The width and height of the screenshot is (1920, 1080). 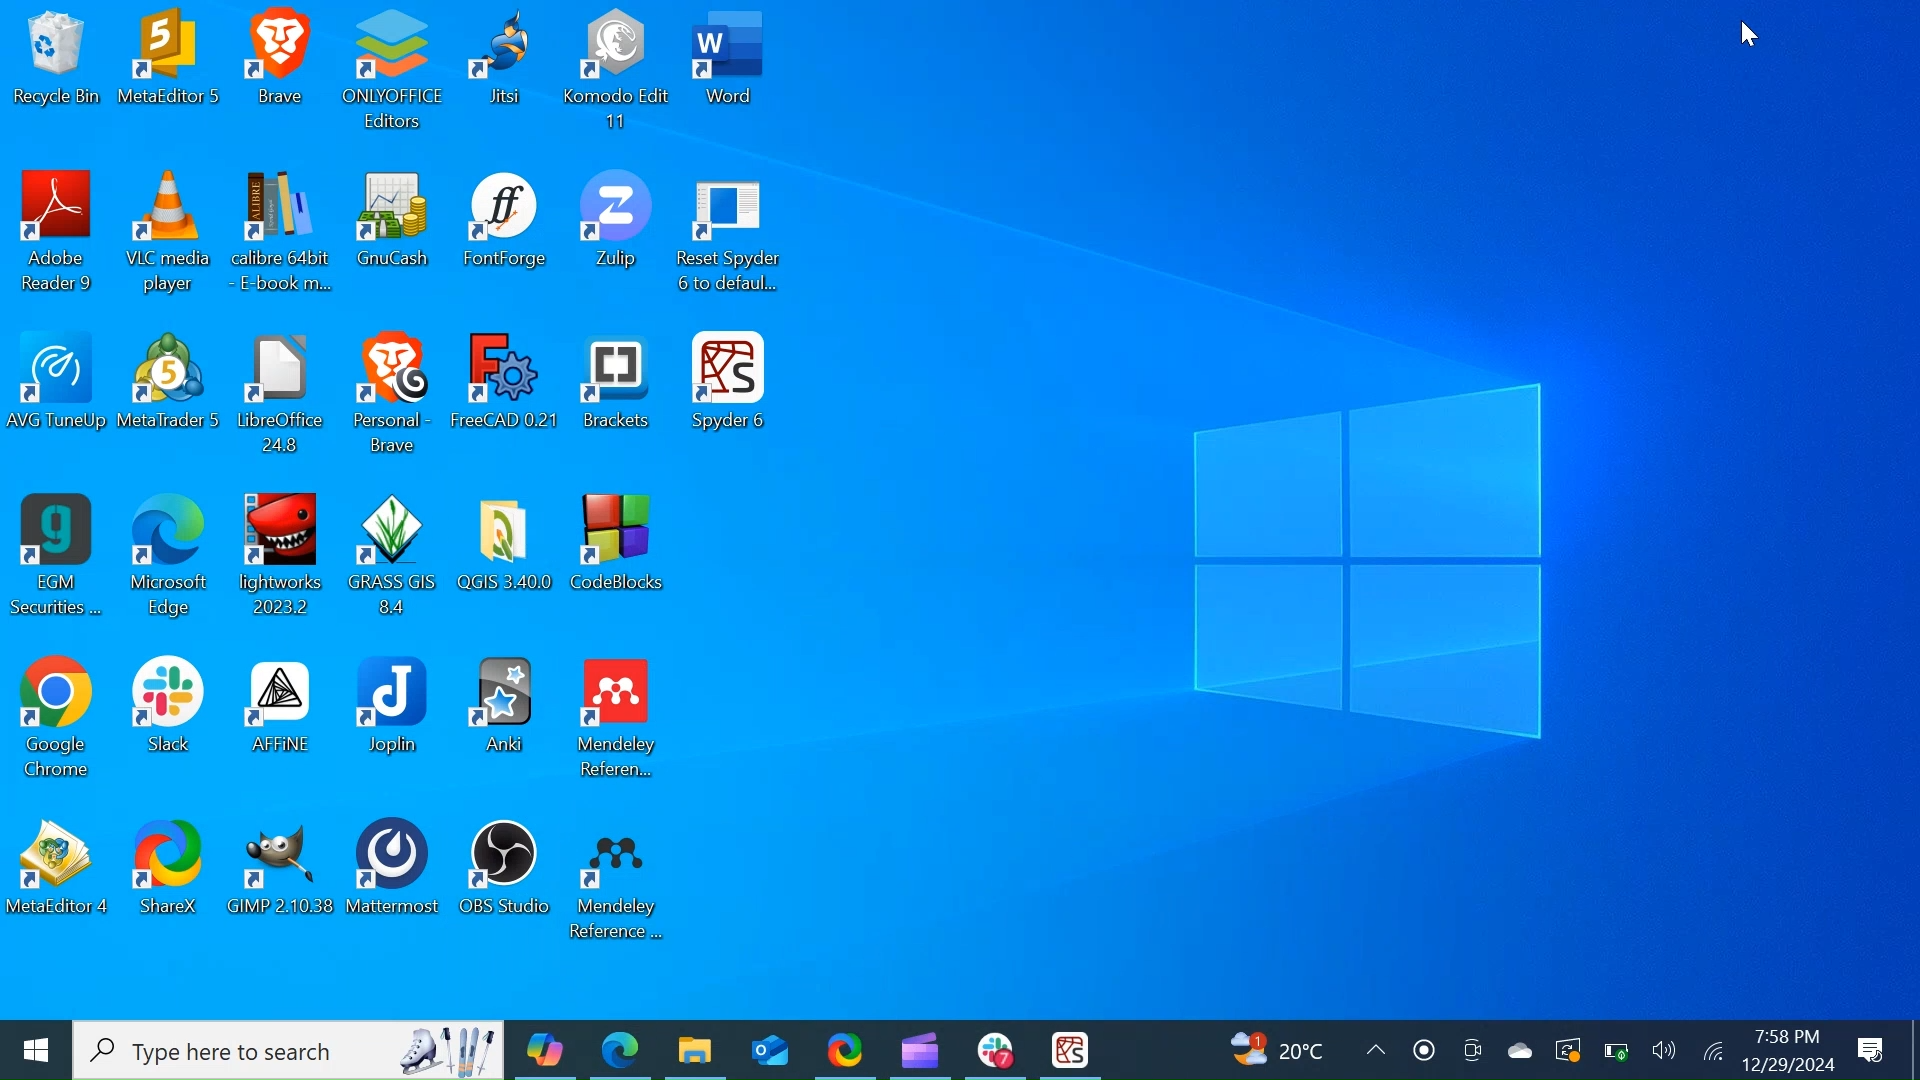 What do you see at coordinates (58, 392) in the screenshot?
I see `AVG TuneUp Desktop icon` at bounding box center [58, 392].